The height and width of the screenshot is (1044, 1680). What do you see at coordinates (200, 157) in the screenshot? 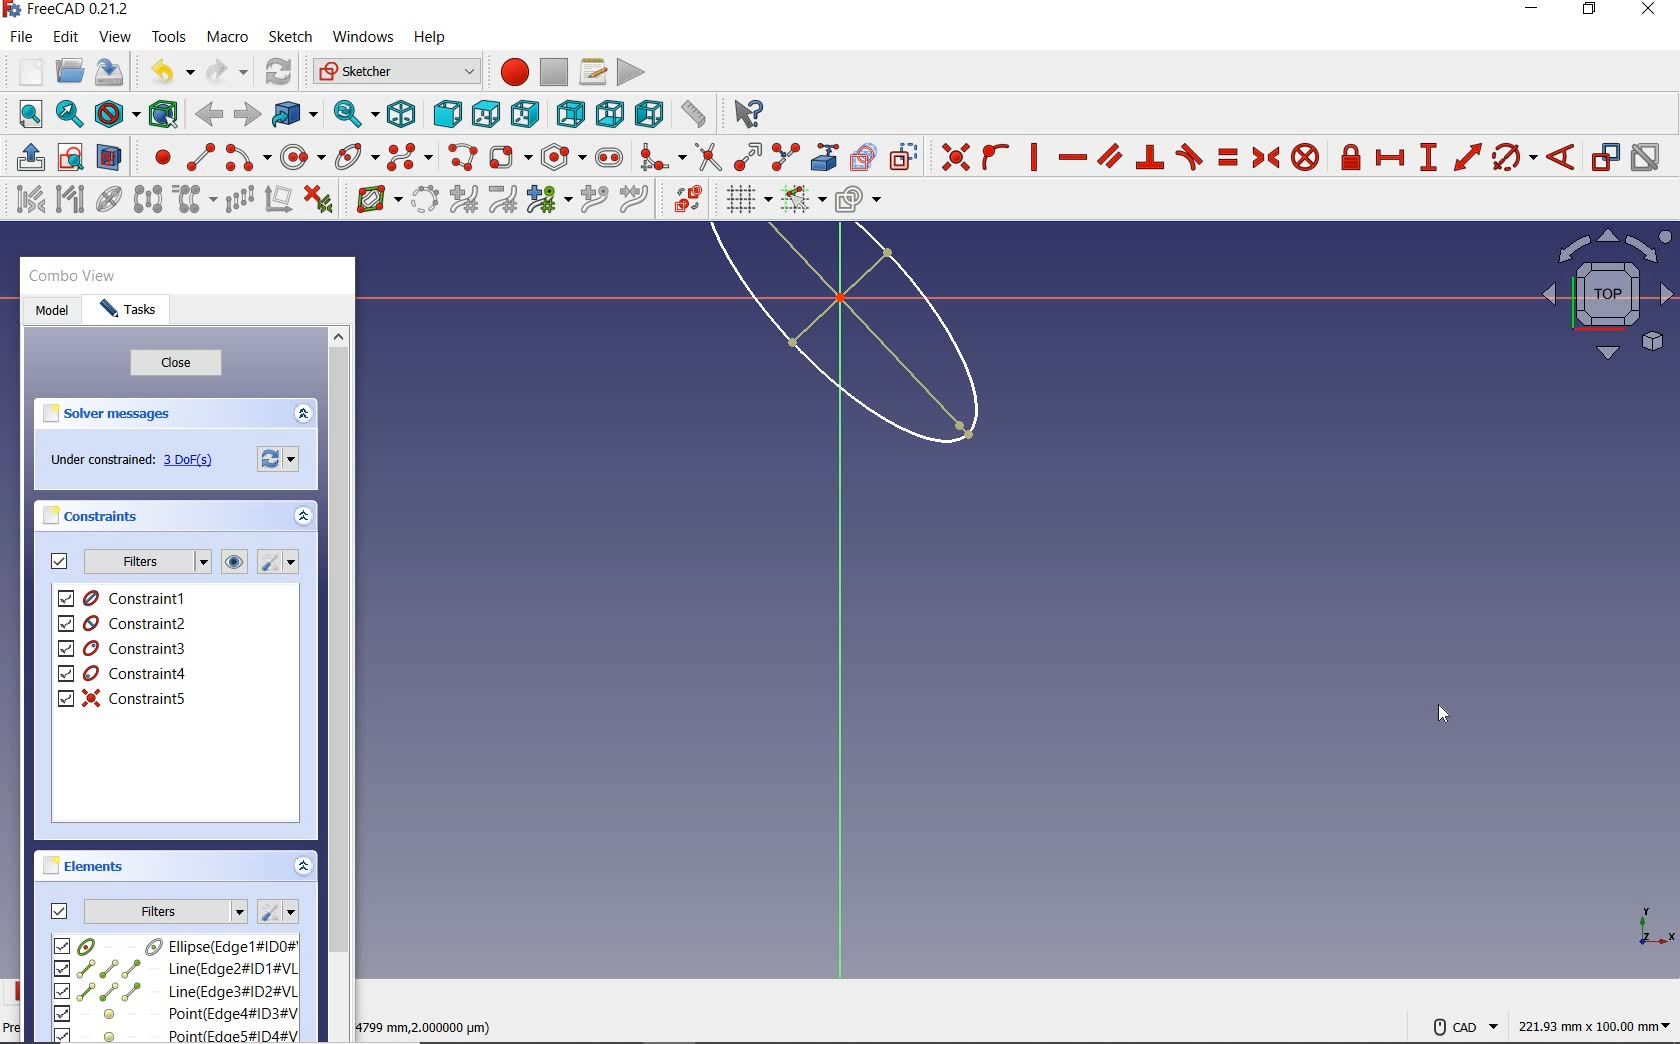
I see `create line` at bounding box center [200, 157].